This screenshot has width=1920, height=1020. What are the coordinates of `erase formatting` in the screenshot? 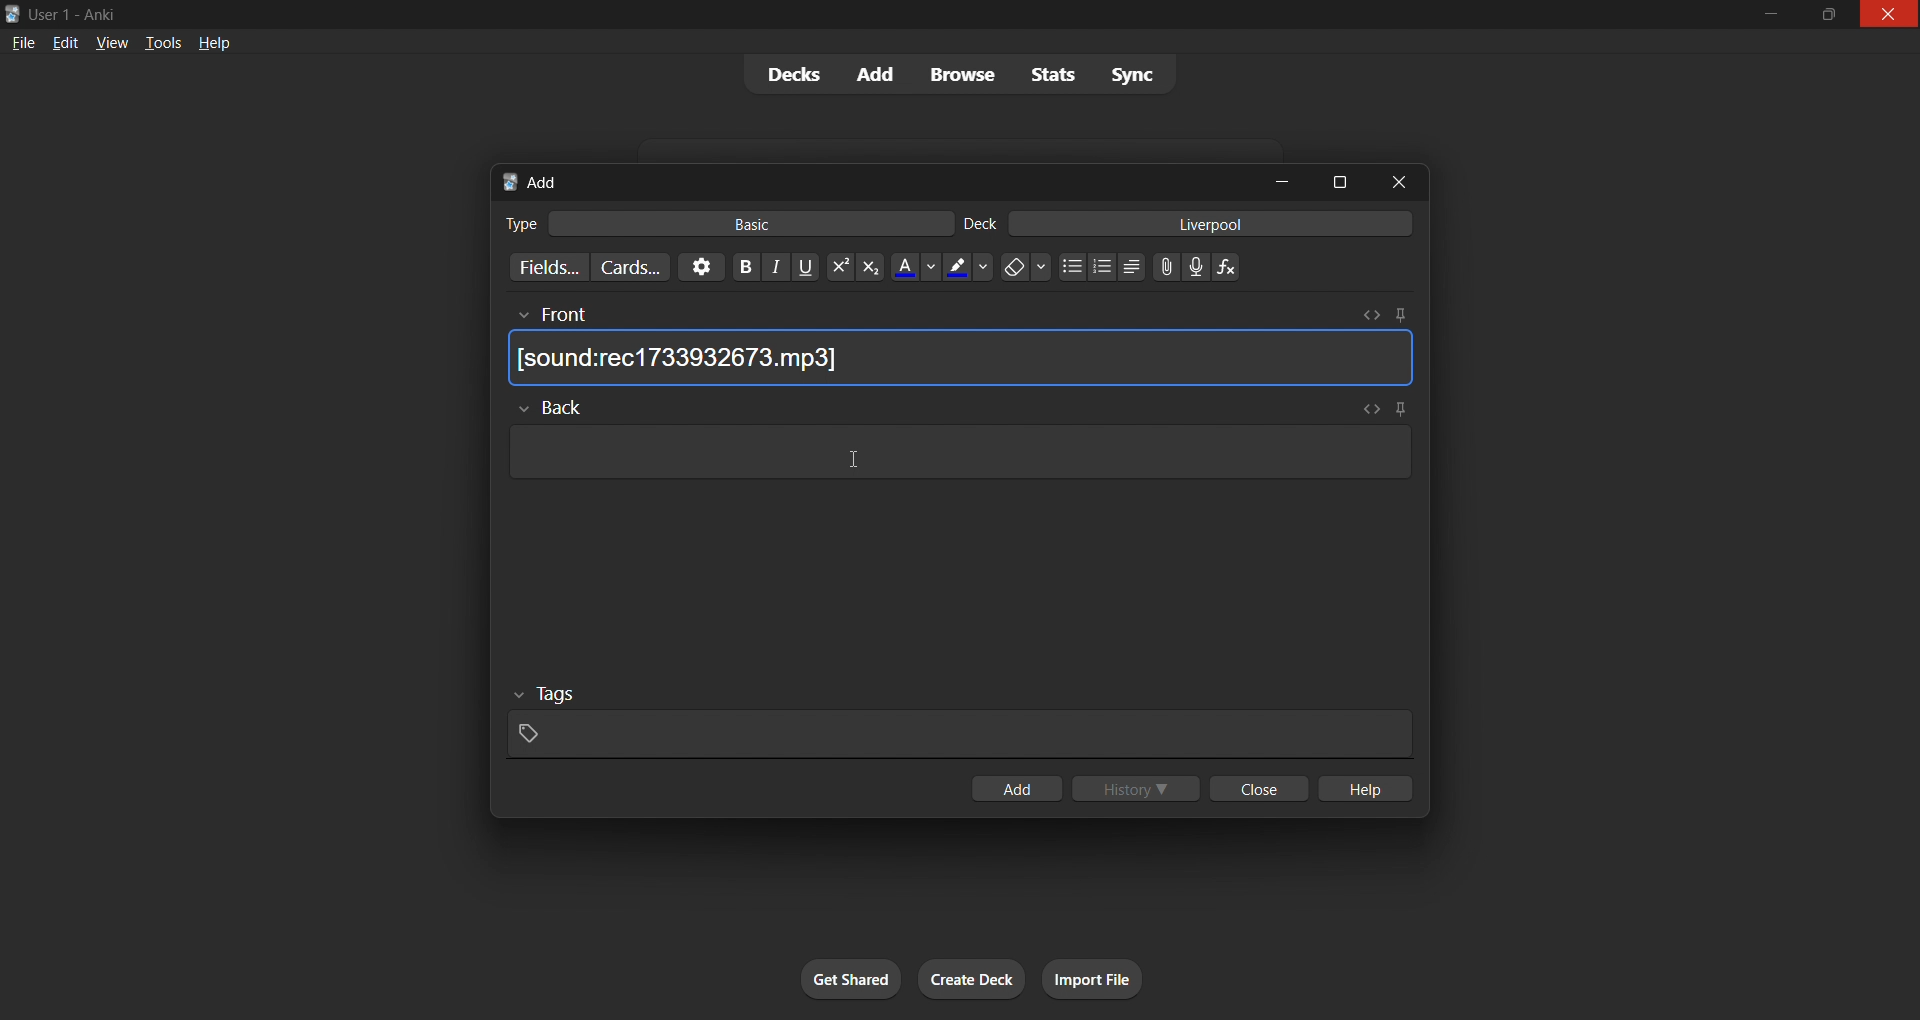 It's located at (1024, 268).